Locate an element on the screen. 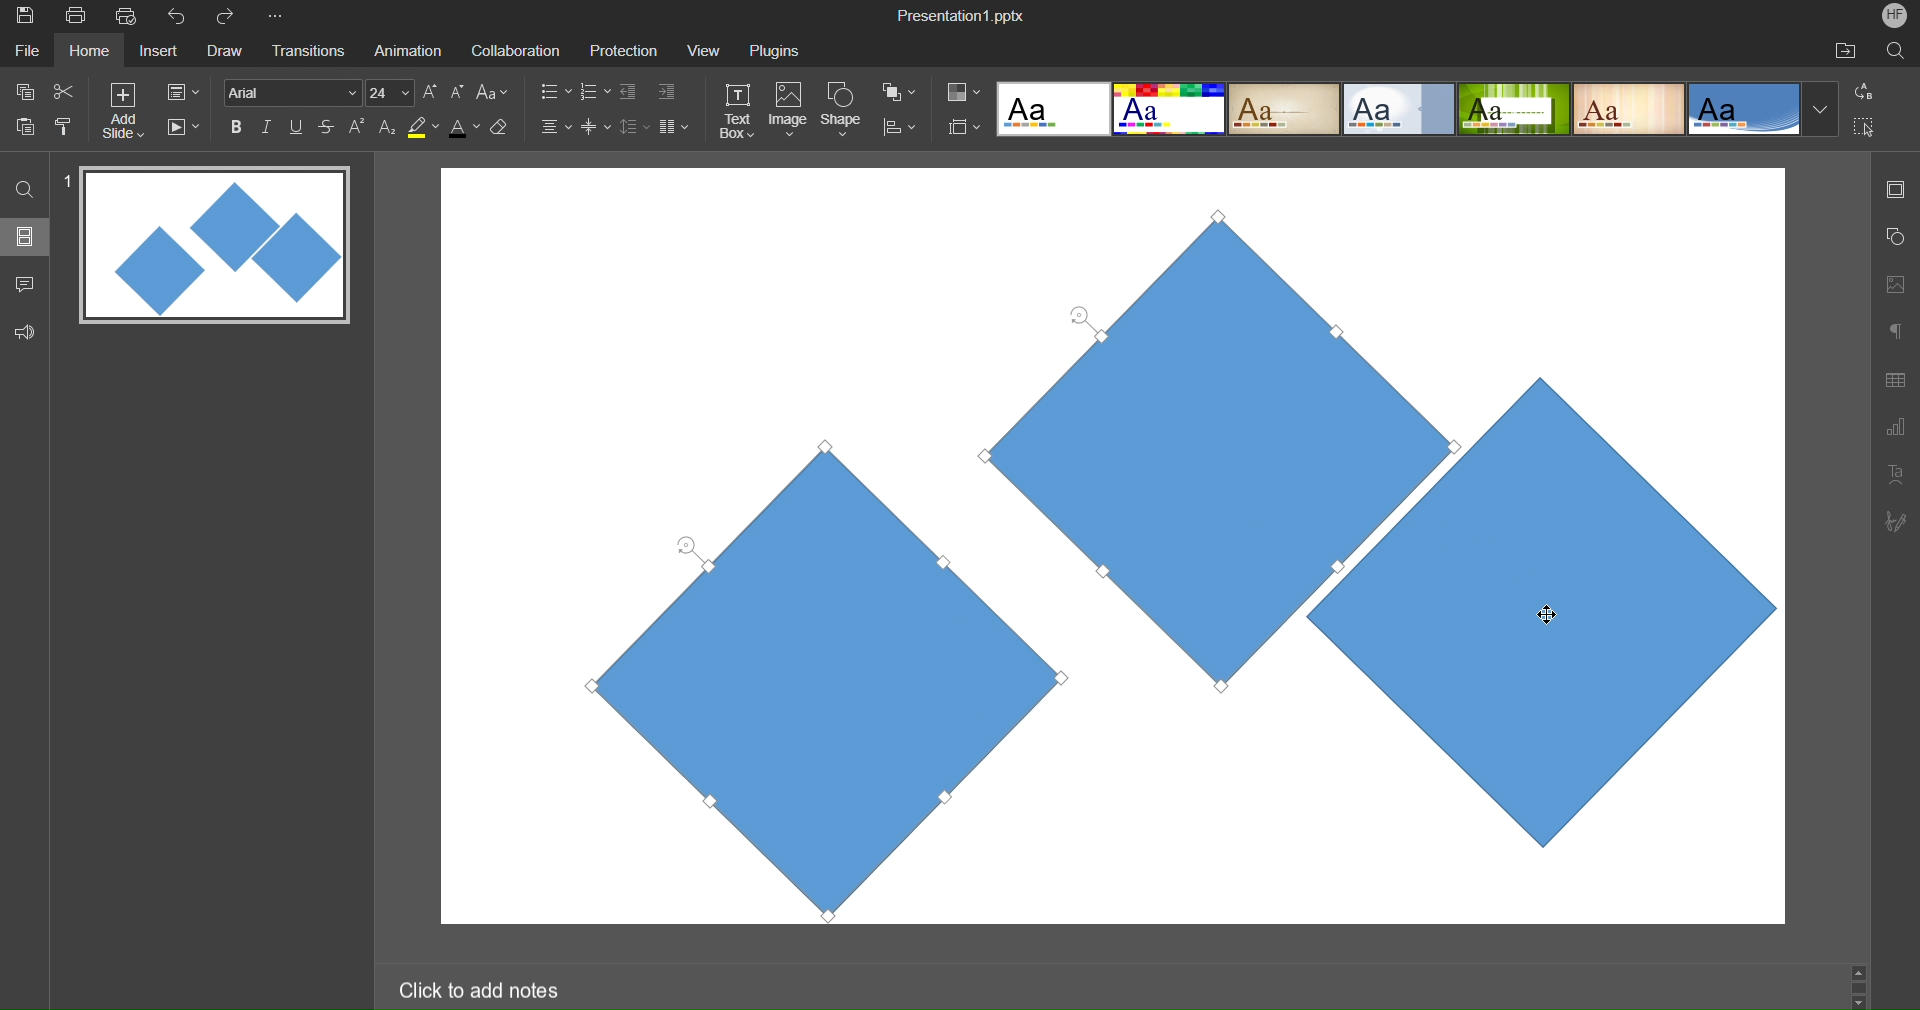 This screenshot has height=1010, width=1920. a to b is located at coordinates (1869, 90).